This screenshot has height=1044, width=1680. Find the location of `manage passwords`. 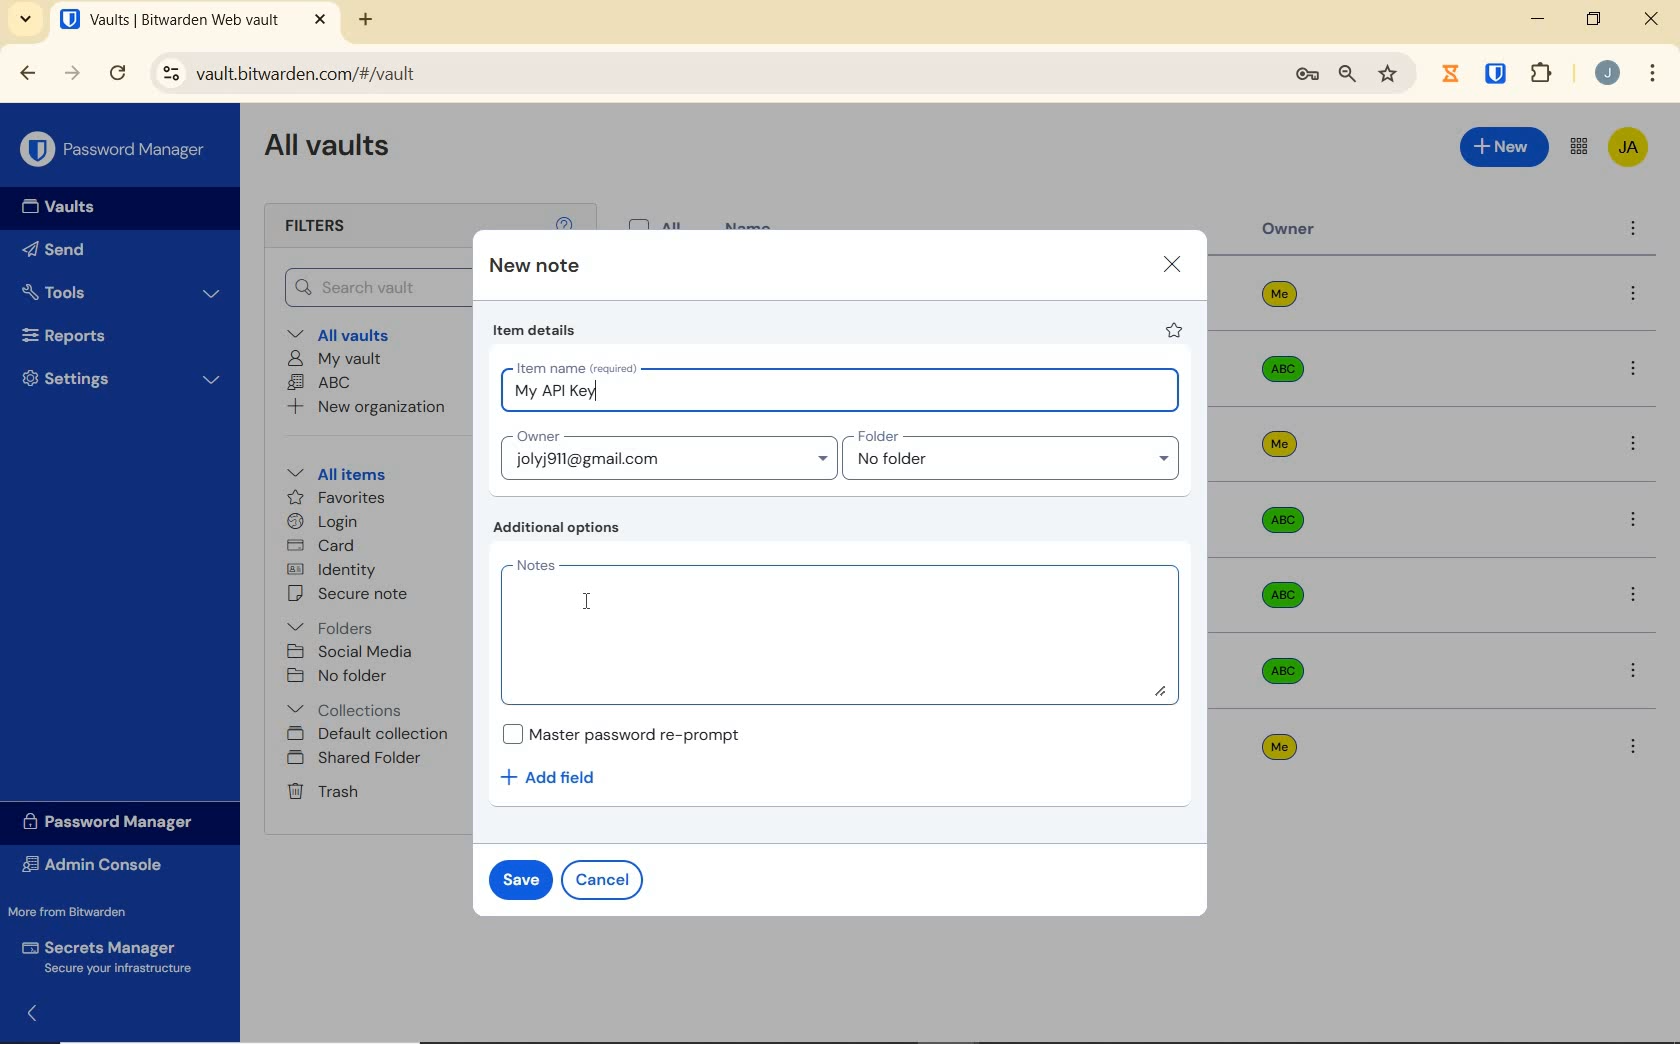

manage passwords is located at coordinates (1307, 76).